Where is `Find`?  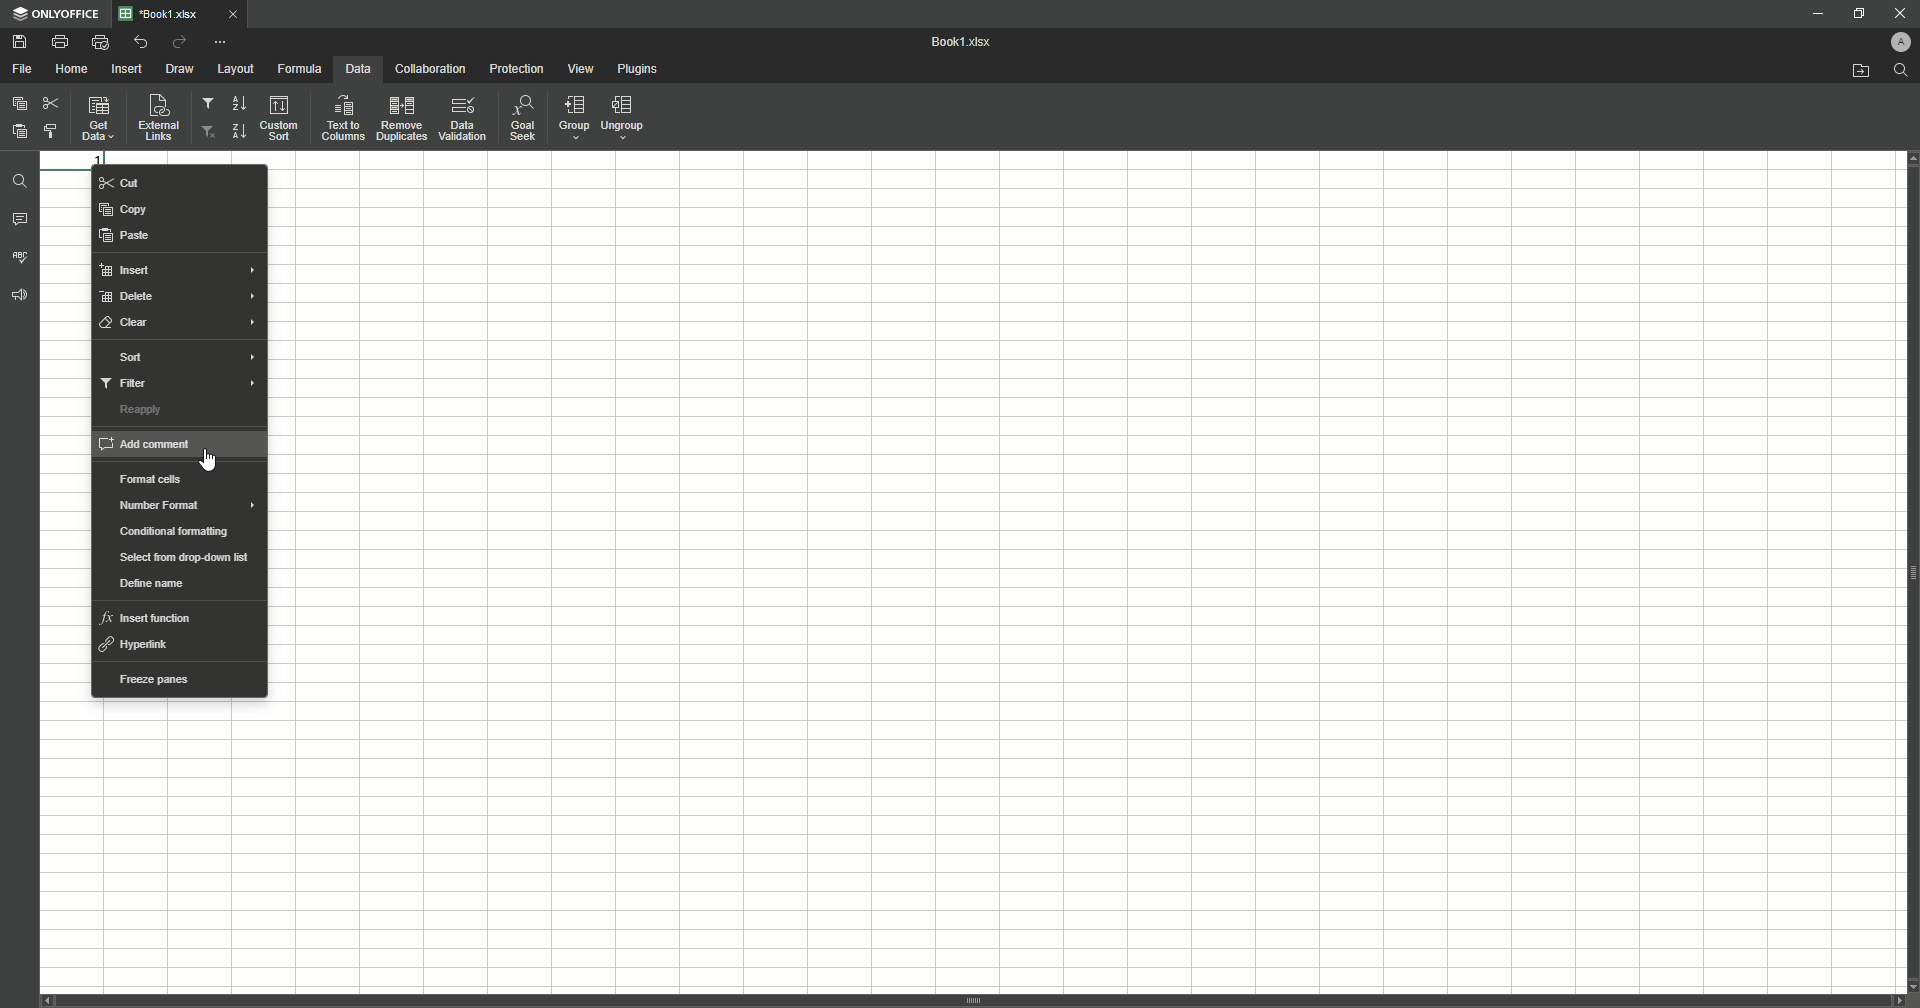 Find is located at coordinates (22, 179).